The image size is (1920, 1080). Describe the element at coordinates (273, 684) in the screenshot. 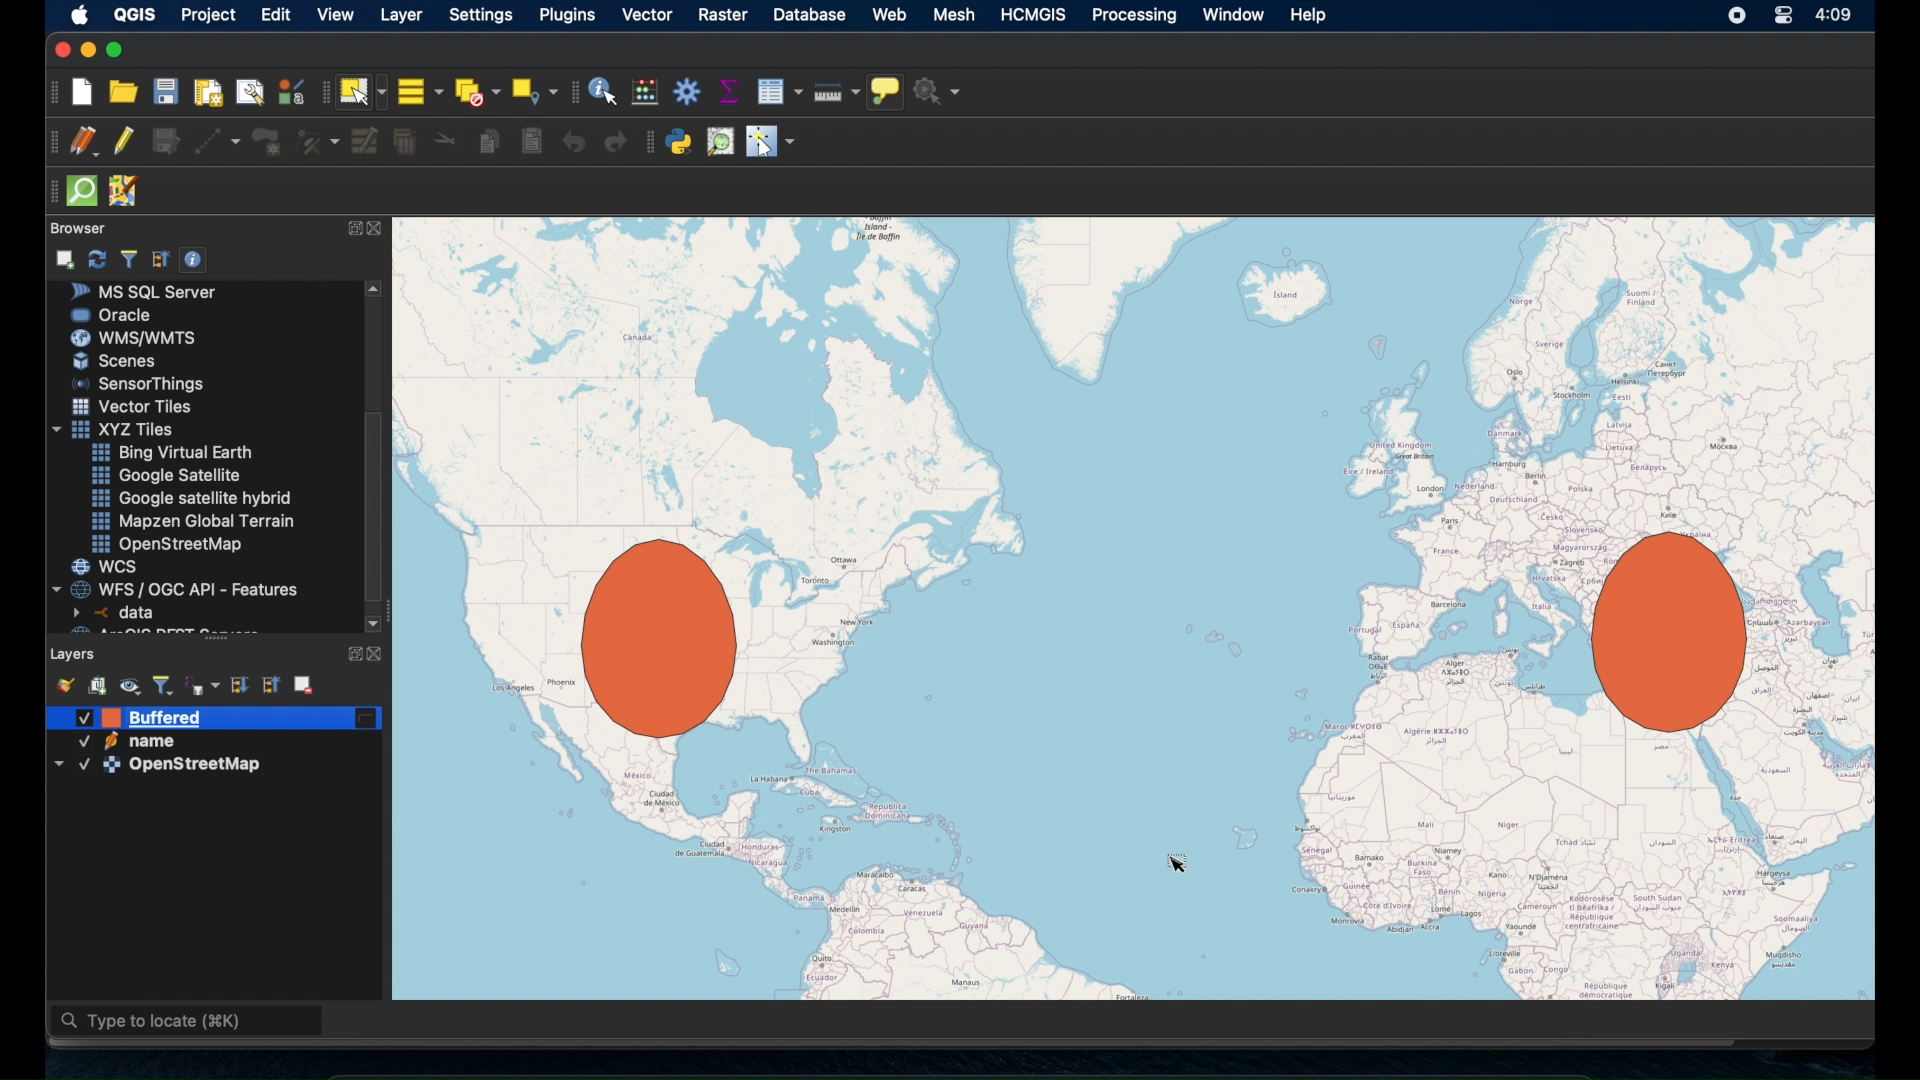

I see `collapse all` at that location.